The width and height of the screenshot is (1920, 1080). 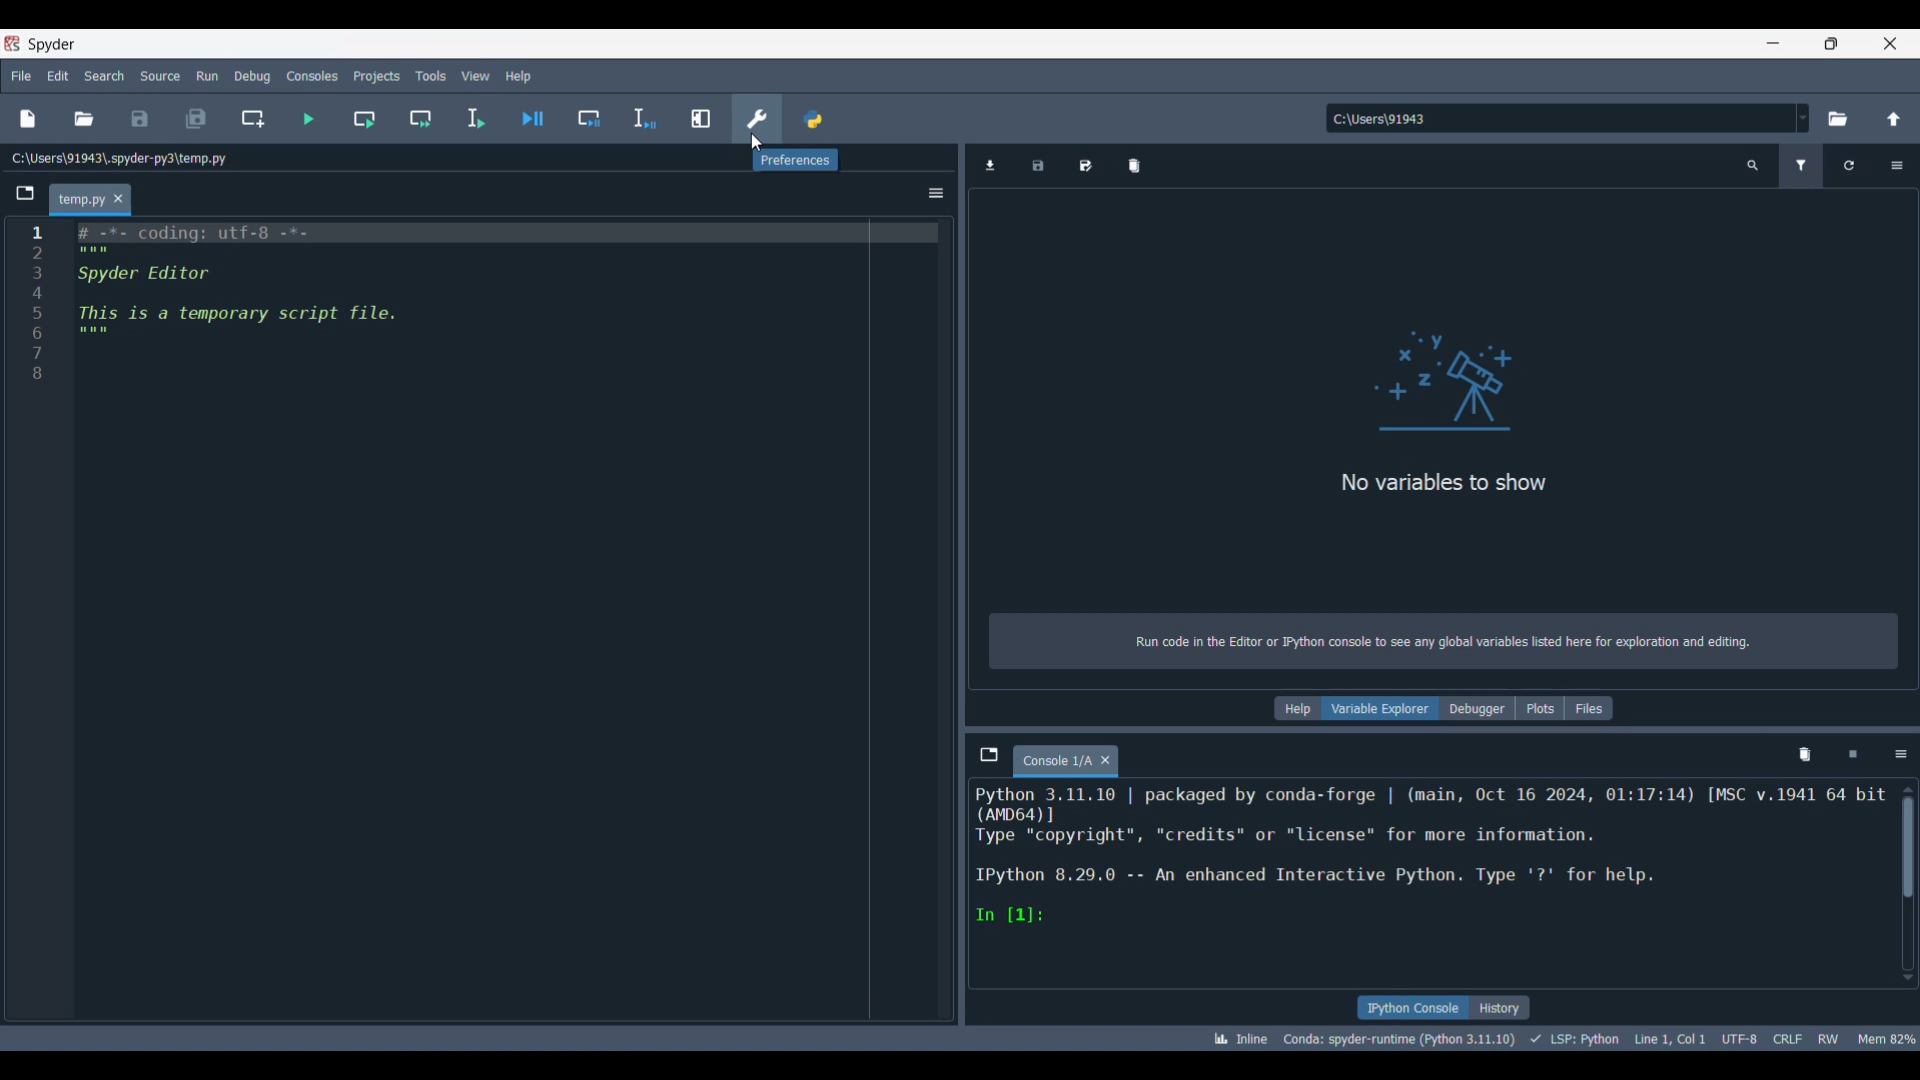 What do you see at coordinates (104, 76) in the screenshot?
I see `Search menu` at bounding box center [104, 76].